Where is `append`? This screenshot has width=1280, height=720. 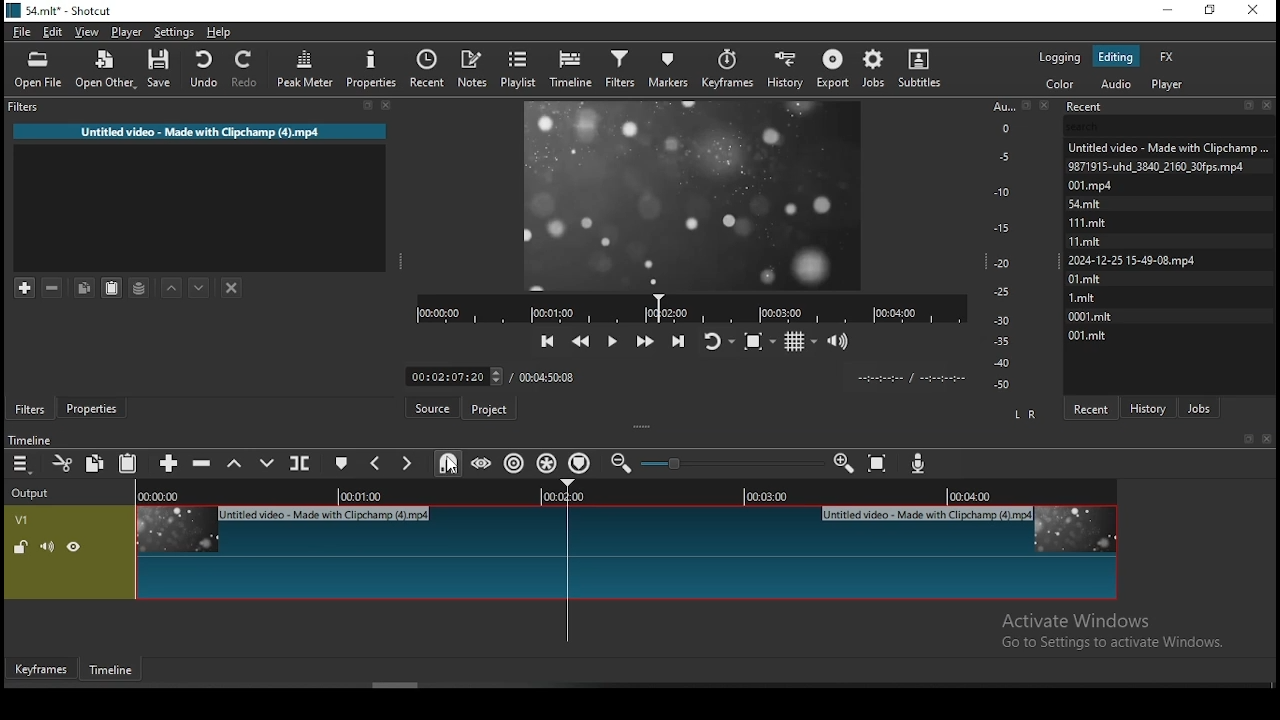
append is located at coordinates (171, 463).